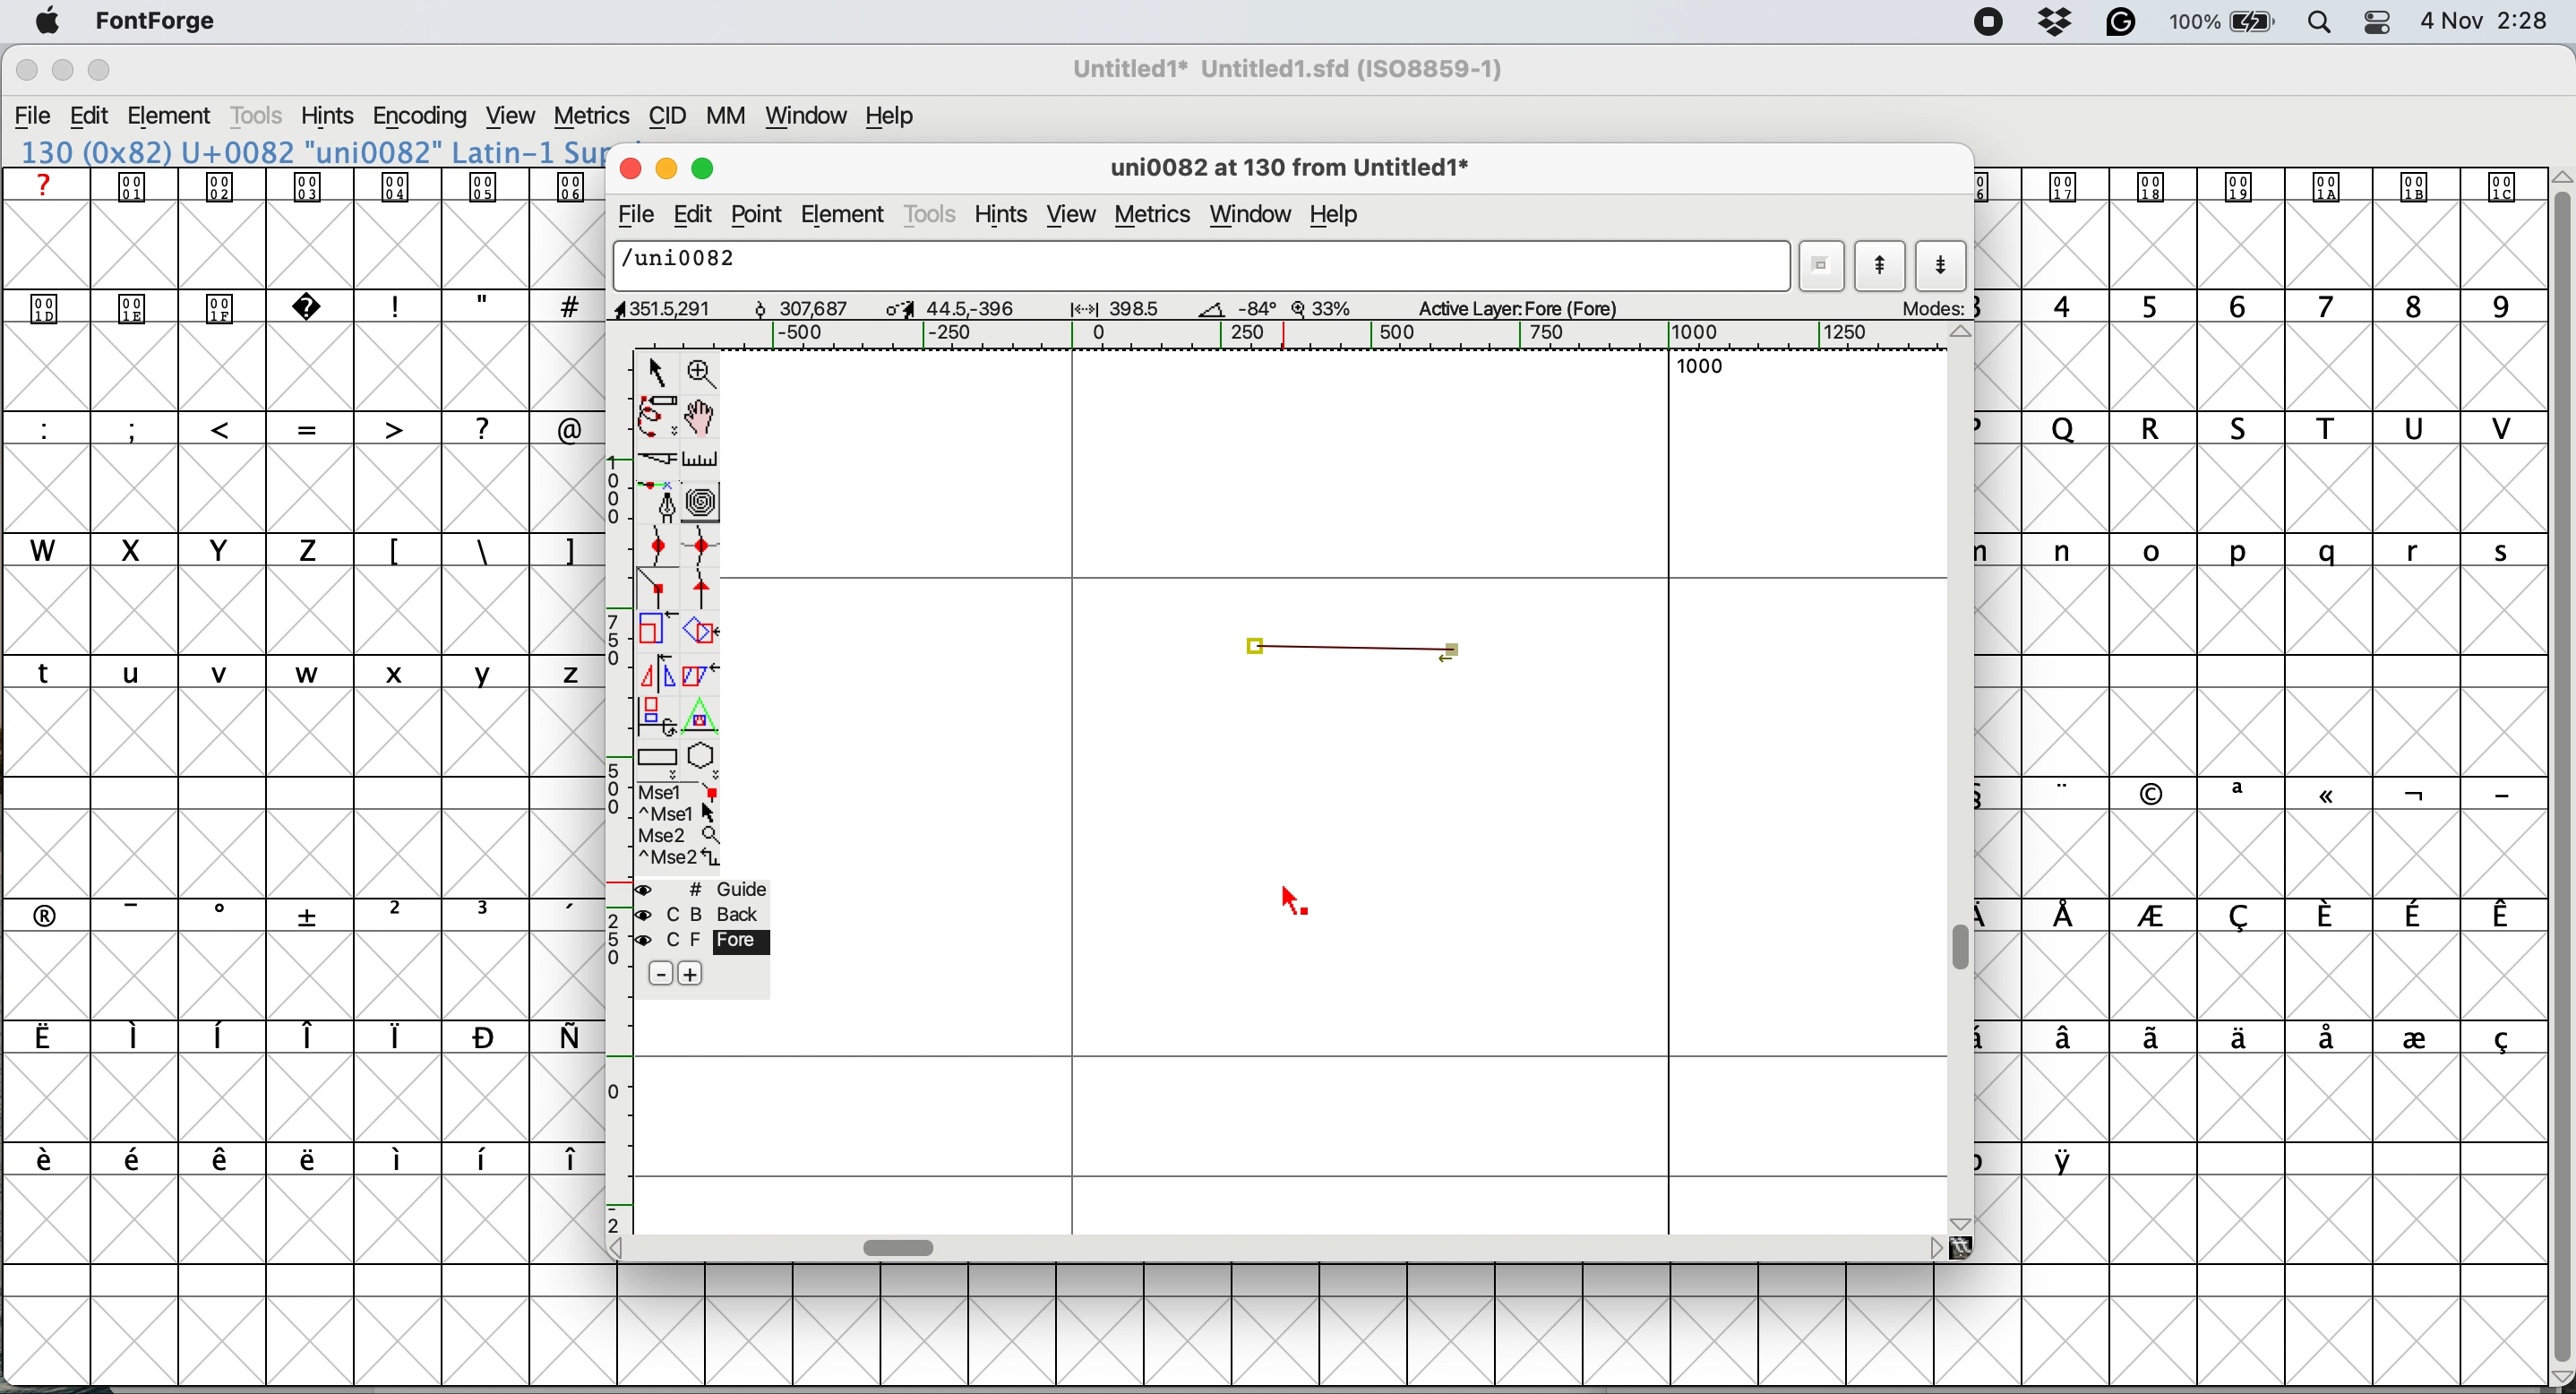  Describe the element at coordinates (810, 116) in the screenshot. I see `window` at that location.